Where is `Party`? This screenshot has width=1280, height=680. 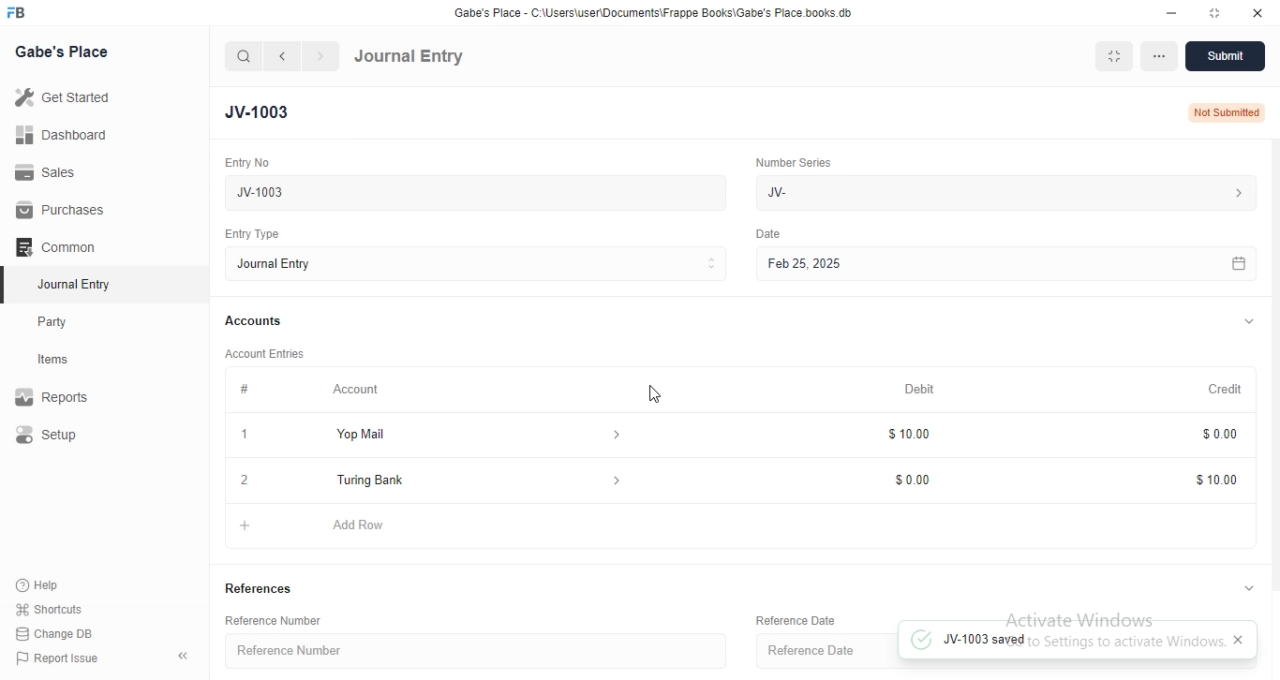 Party is located at coordinates (72, 322).